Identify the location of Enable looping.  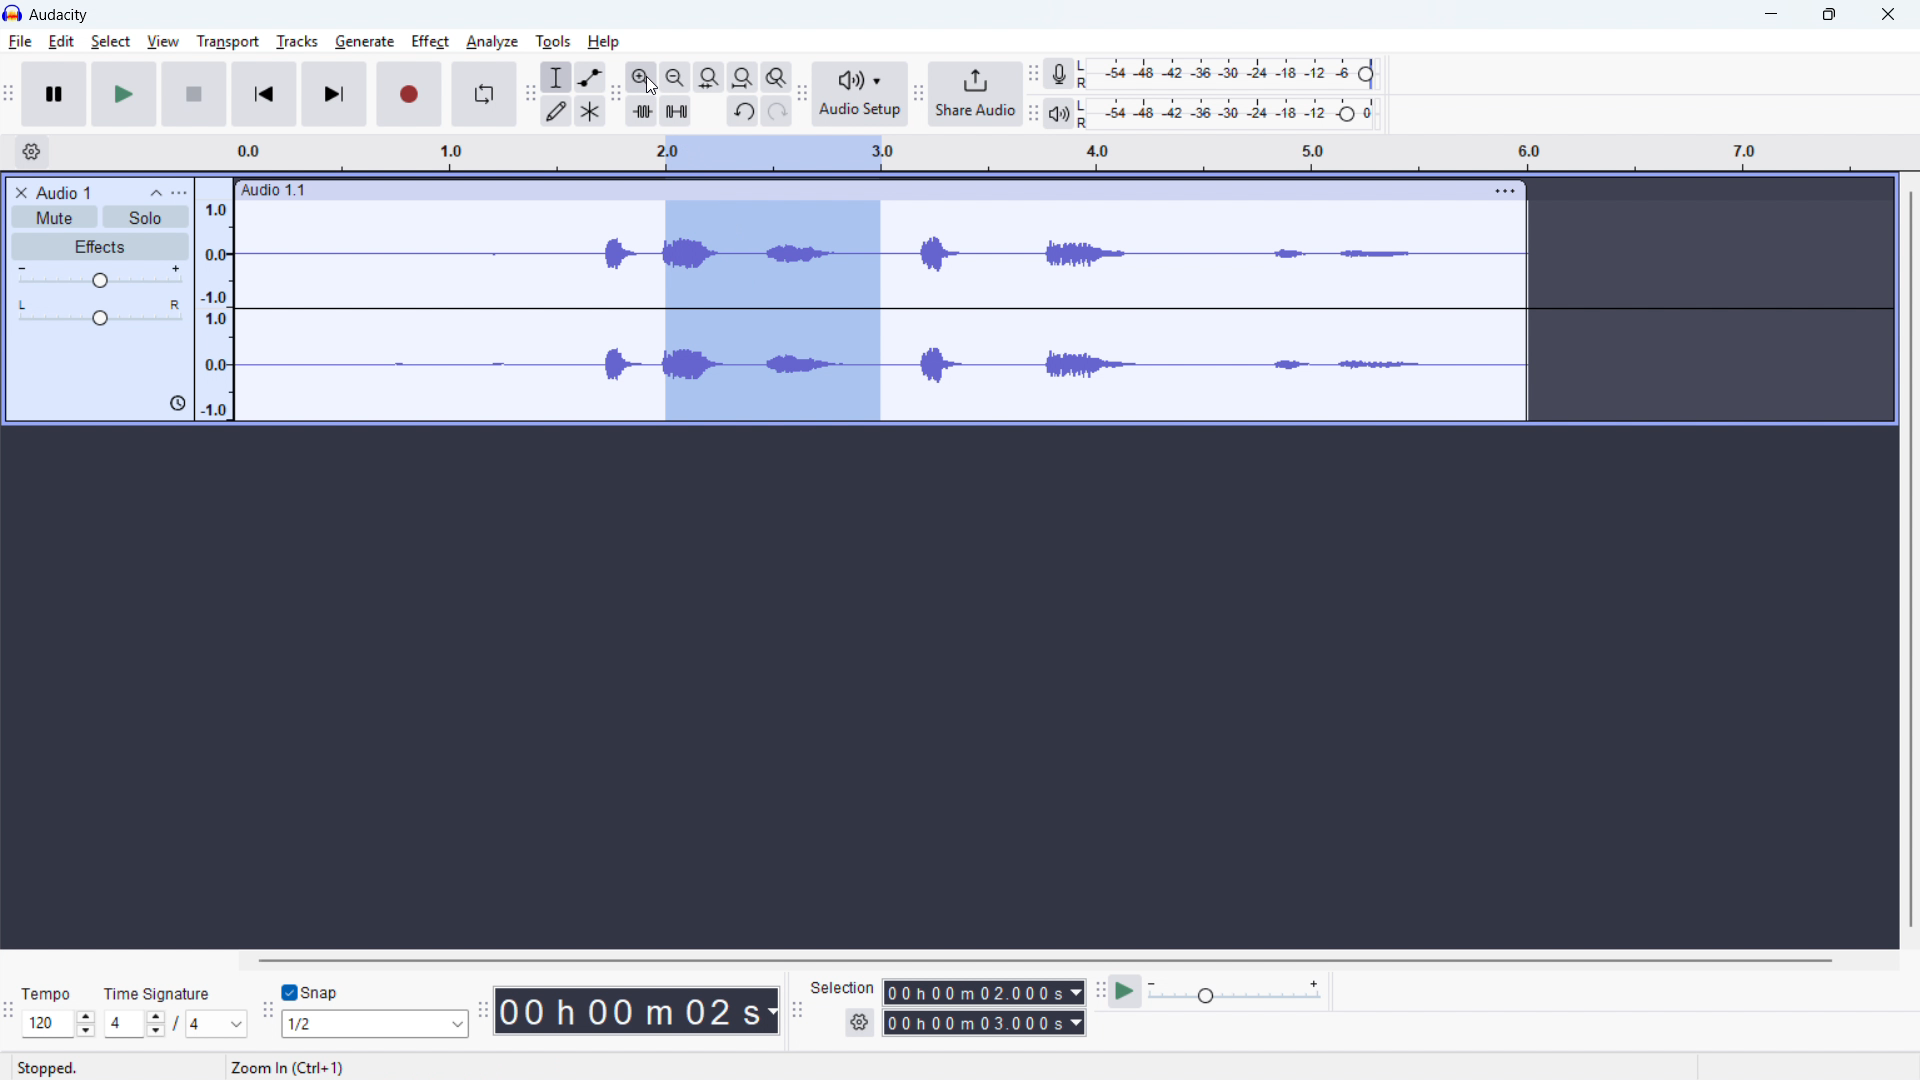
(485, 93).